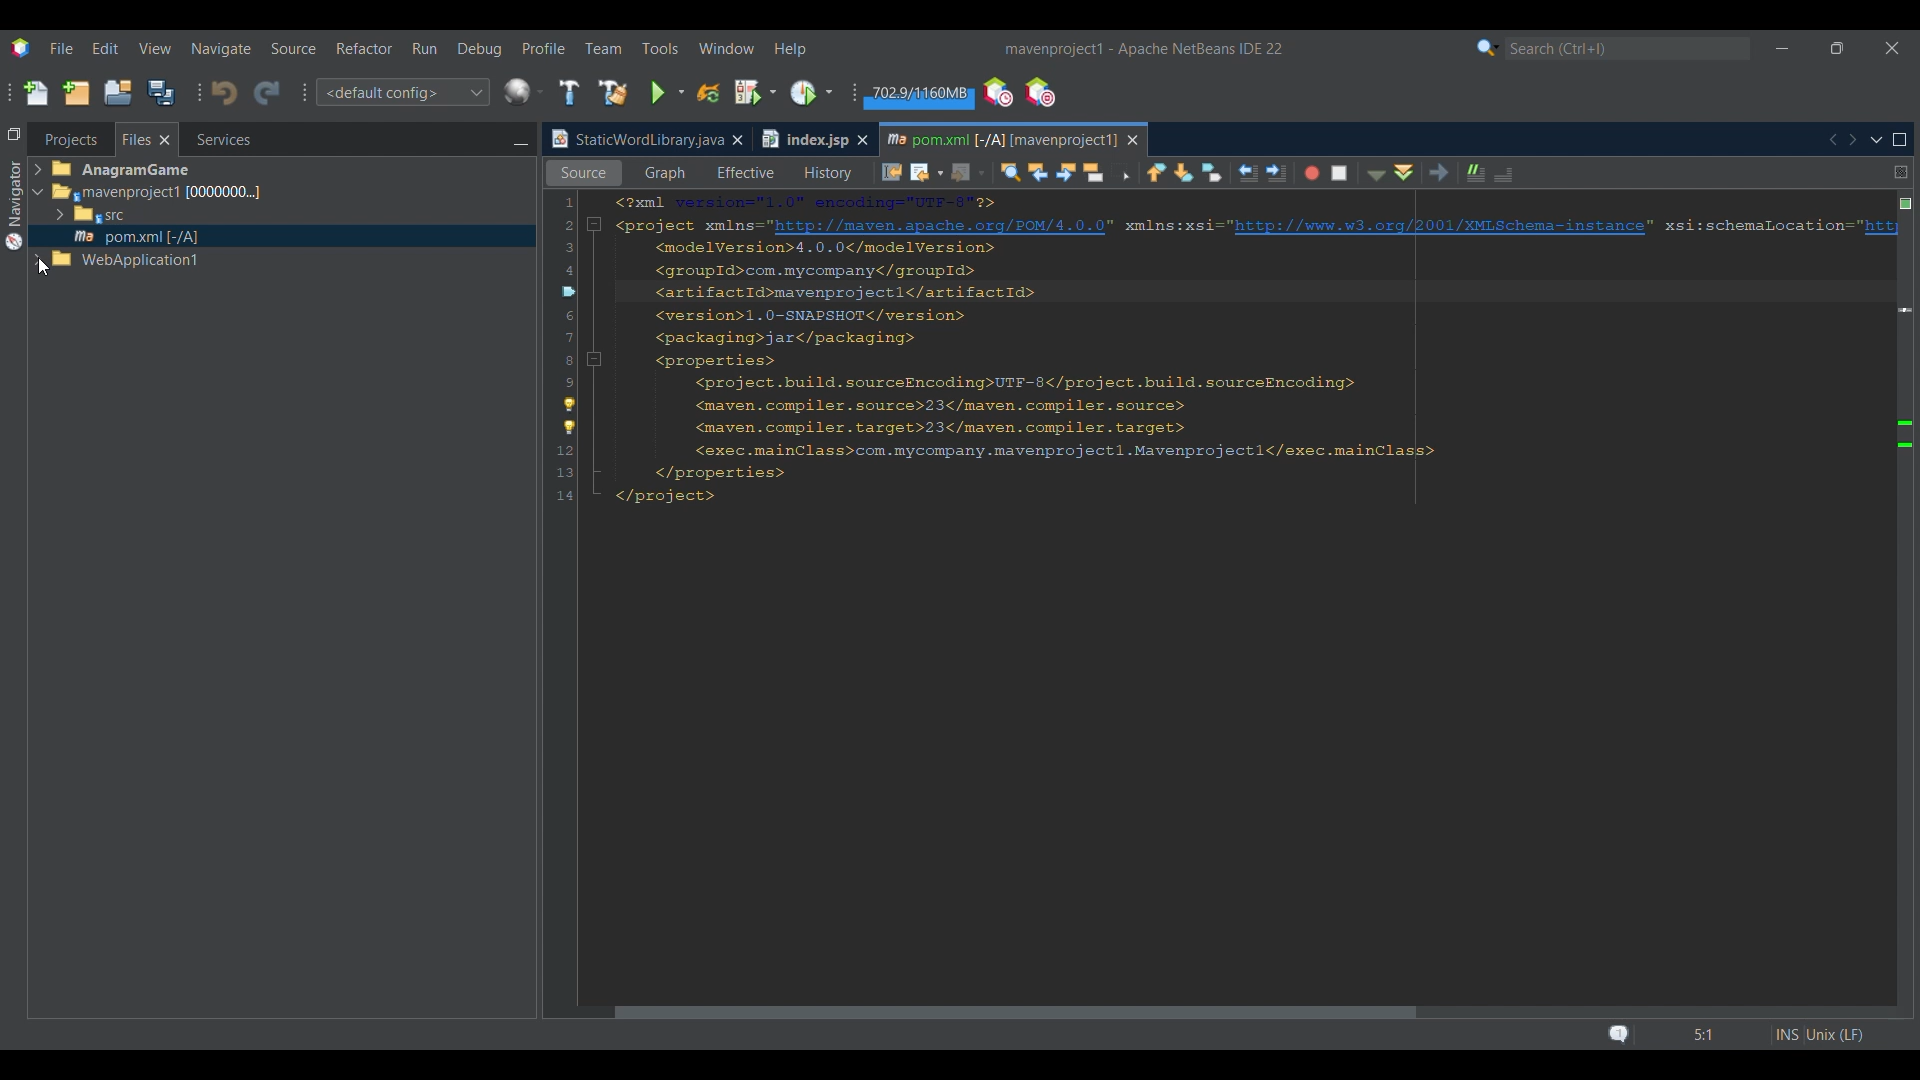 The image size is (1920, 1080). I want to click on Debug main project, so click(755, 92).